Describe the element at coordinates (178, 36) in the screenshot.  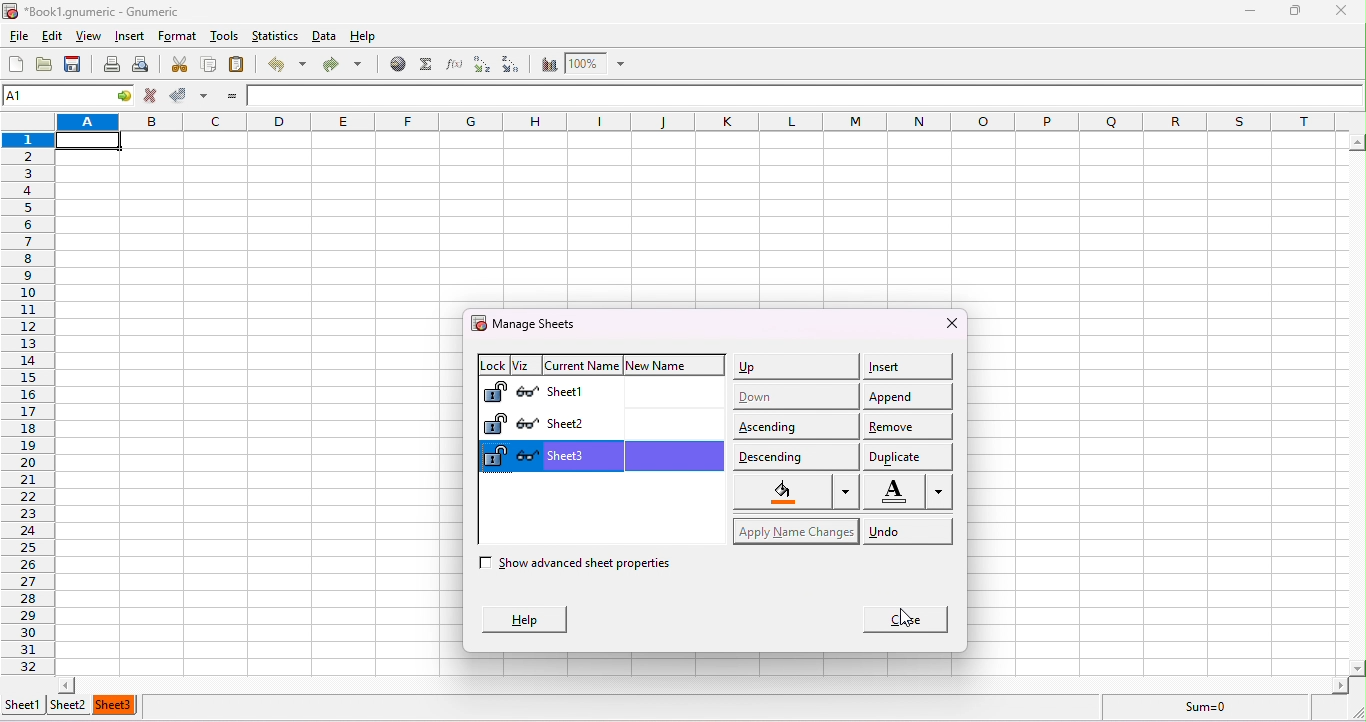
I see `format` at that location.